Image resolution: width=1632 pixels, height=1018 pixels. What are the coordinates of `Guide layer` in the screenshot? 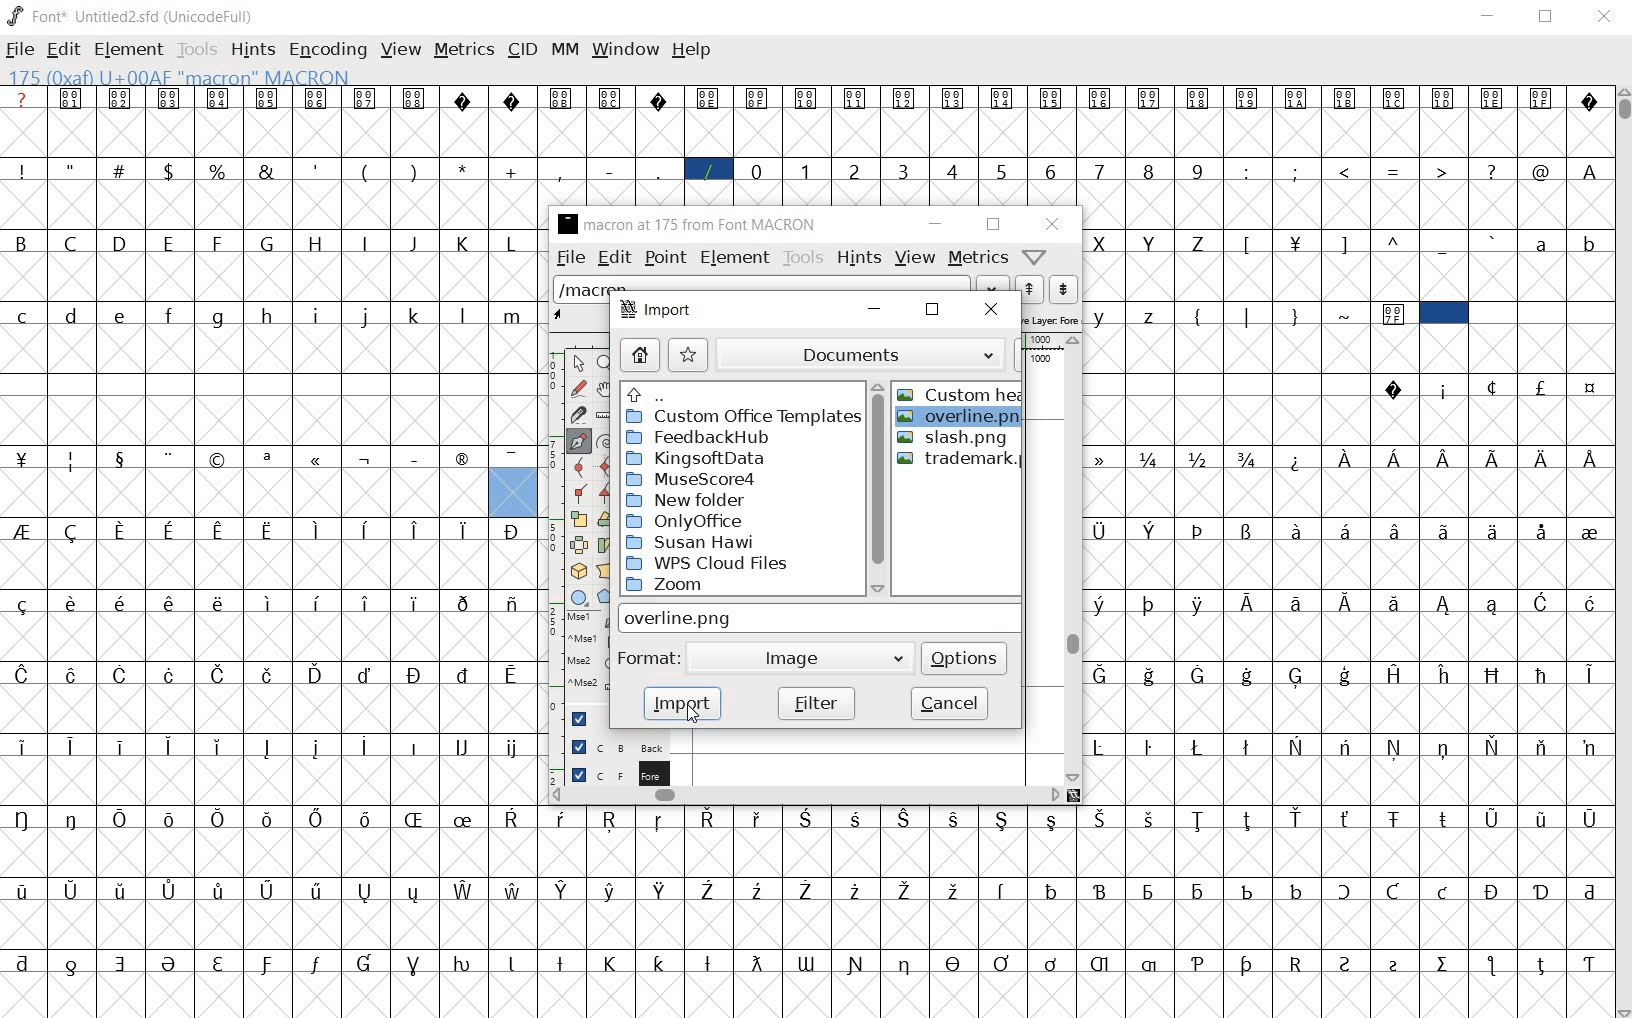 It's located at (586, 717).